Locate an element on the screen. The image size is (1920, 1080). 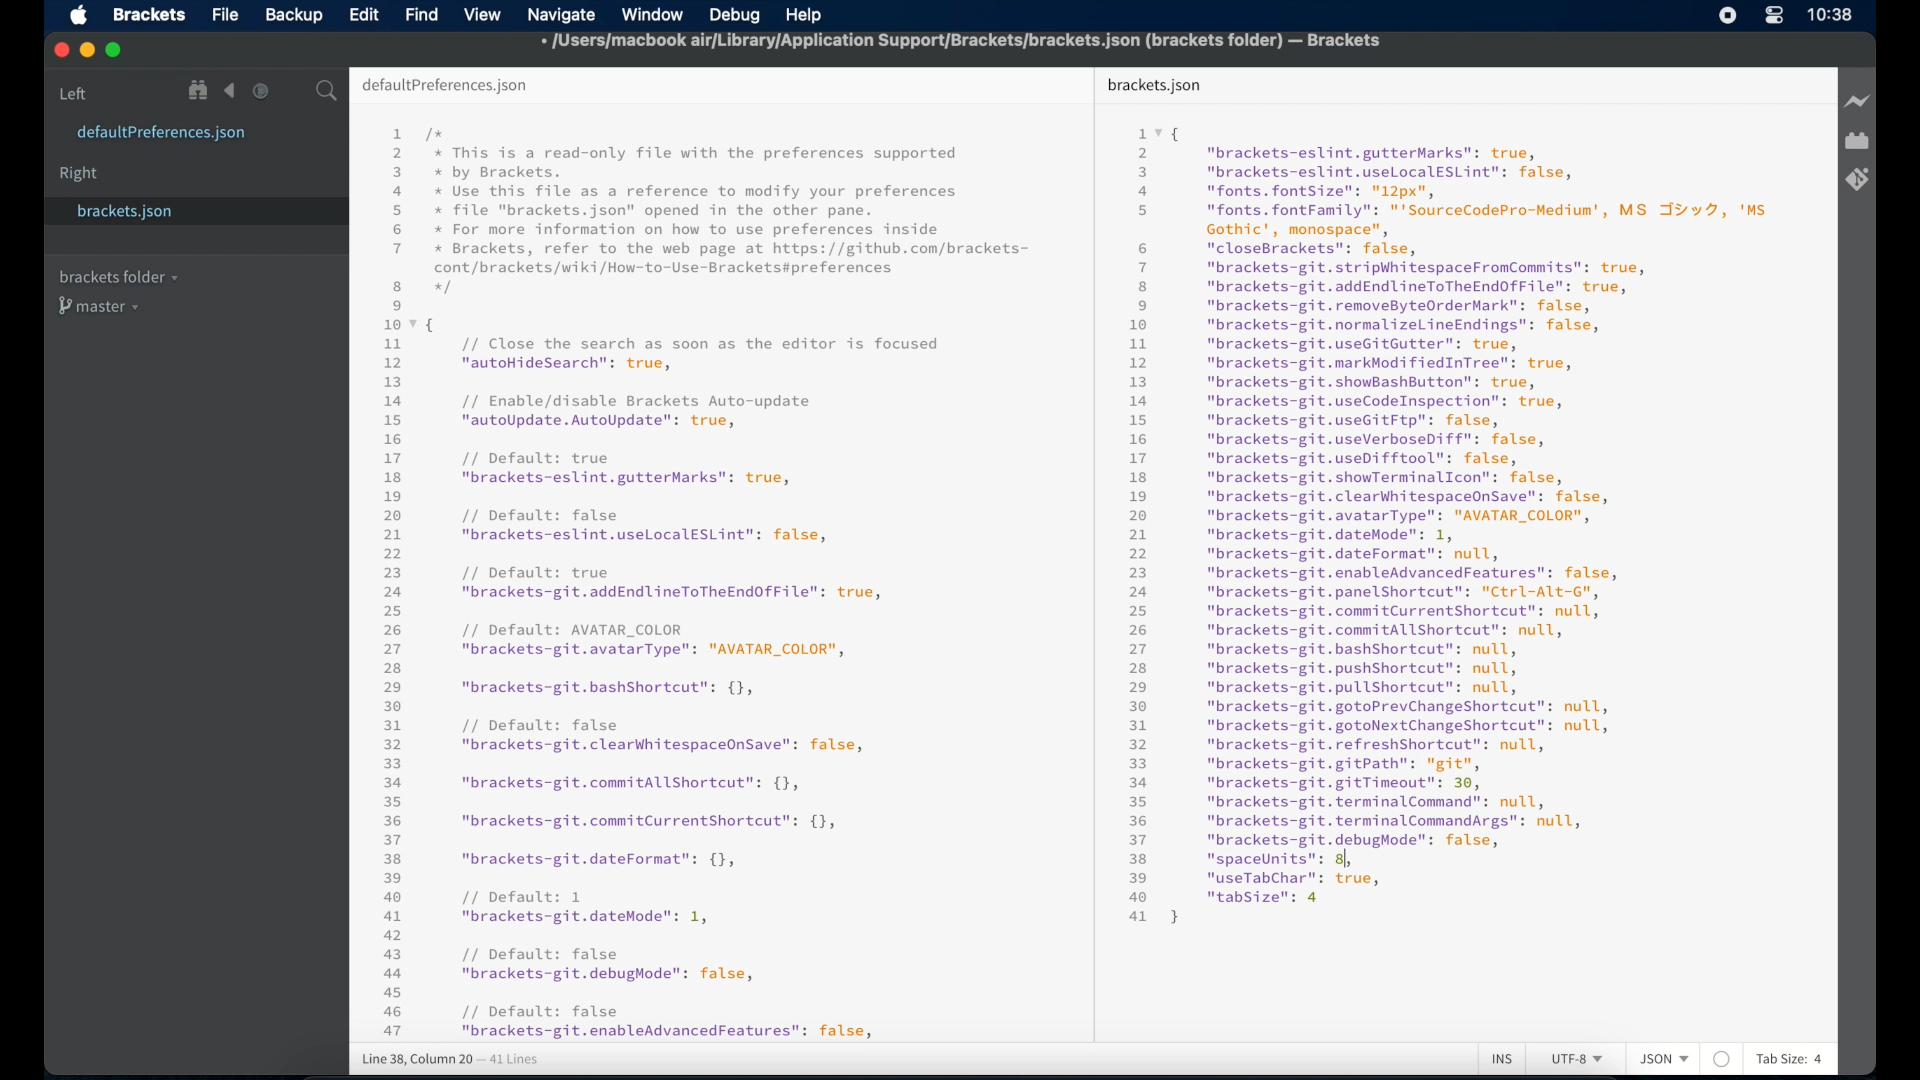
json syntax is located at coordinates (705, 582).